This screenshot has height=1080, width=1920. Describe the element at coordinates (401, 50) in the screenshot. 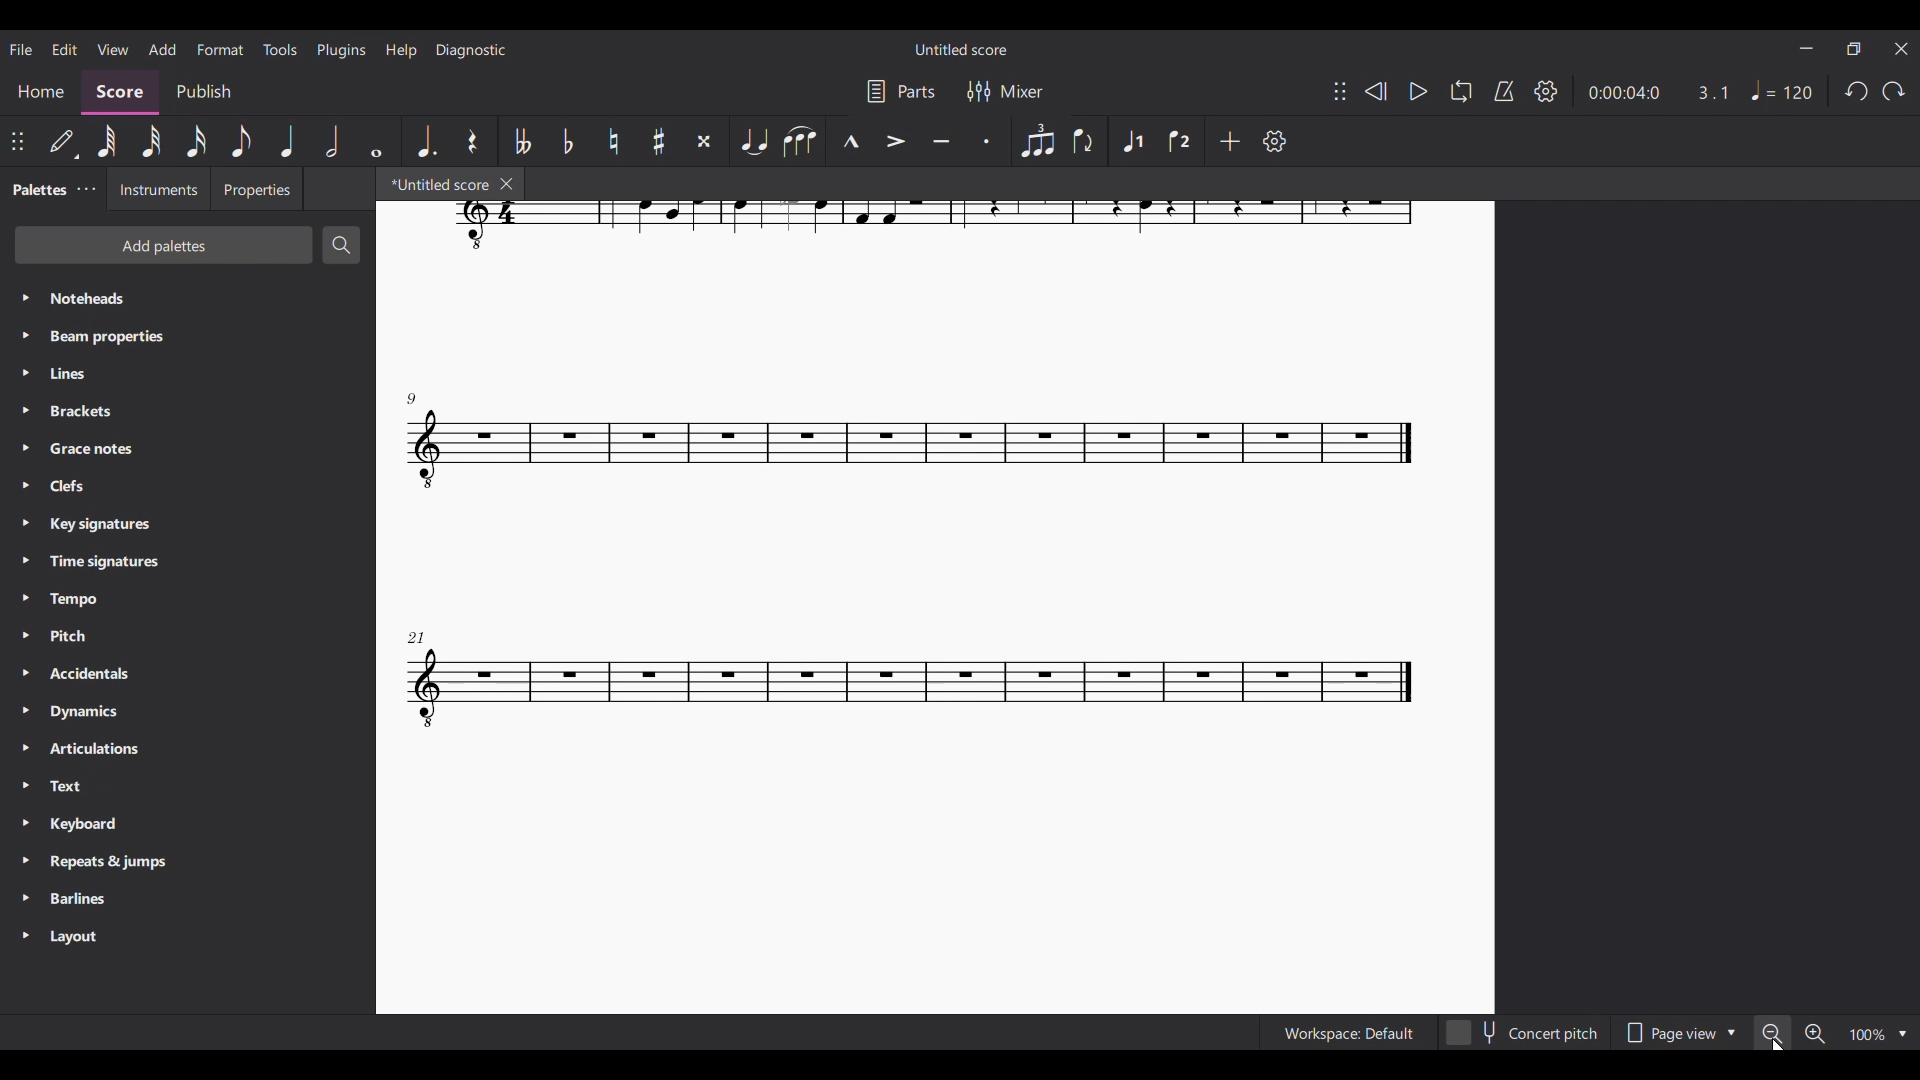

I see `Help menu` at that location.